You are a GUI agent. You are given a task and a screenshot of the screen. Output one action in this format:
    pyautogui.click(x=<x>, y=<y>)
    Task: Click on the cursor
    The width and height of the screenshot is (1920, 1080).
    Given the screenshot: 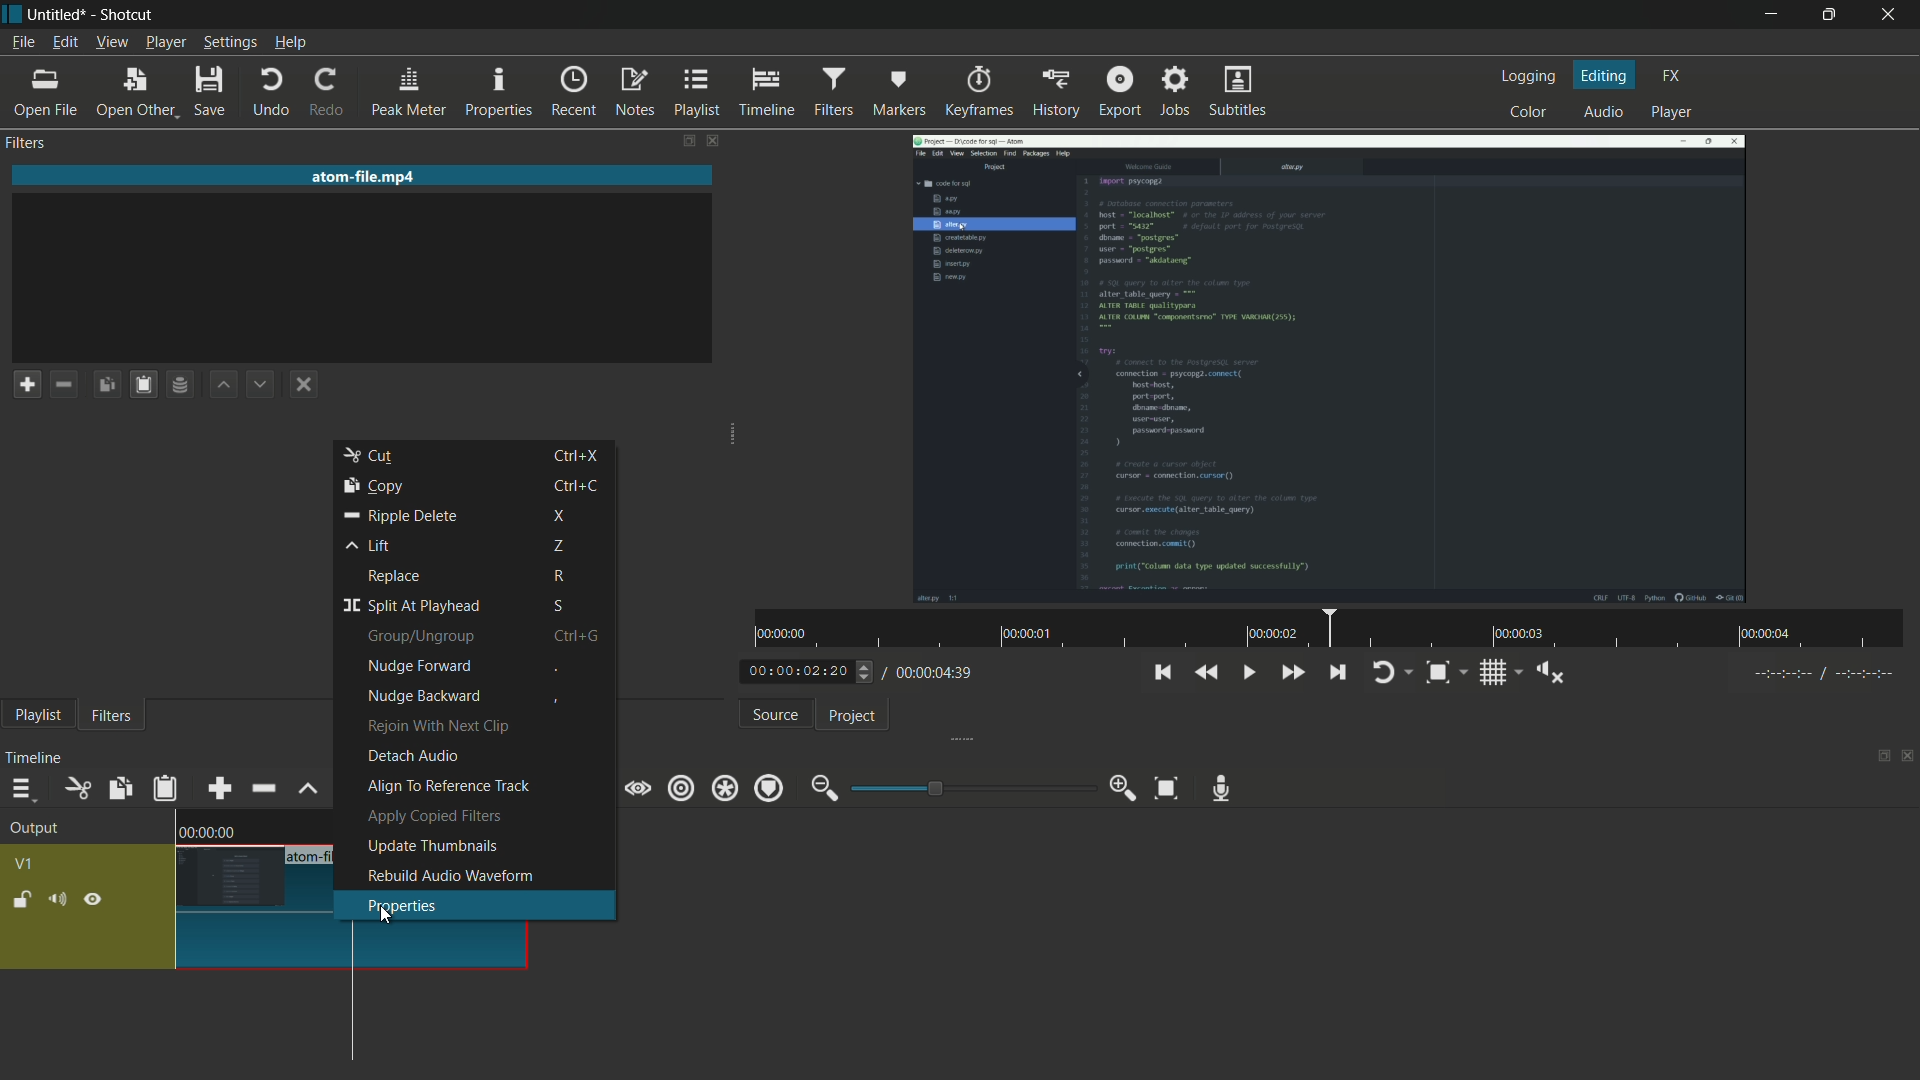 What is the action you would take?
    pyautogui.click(x=387, y=916)
    